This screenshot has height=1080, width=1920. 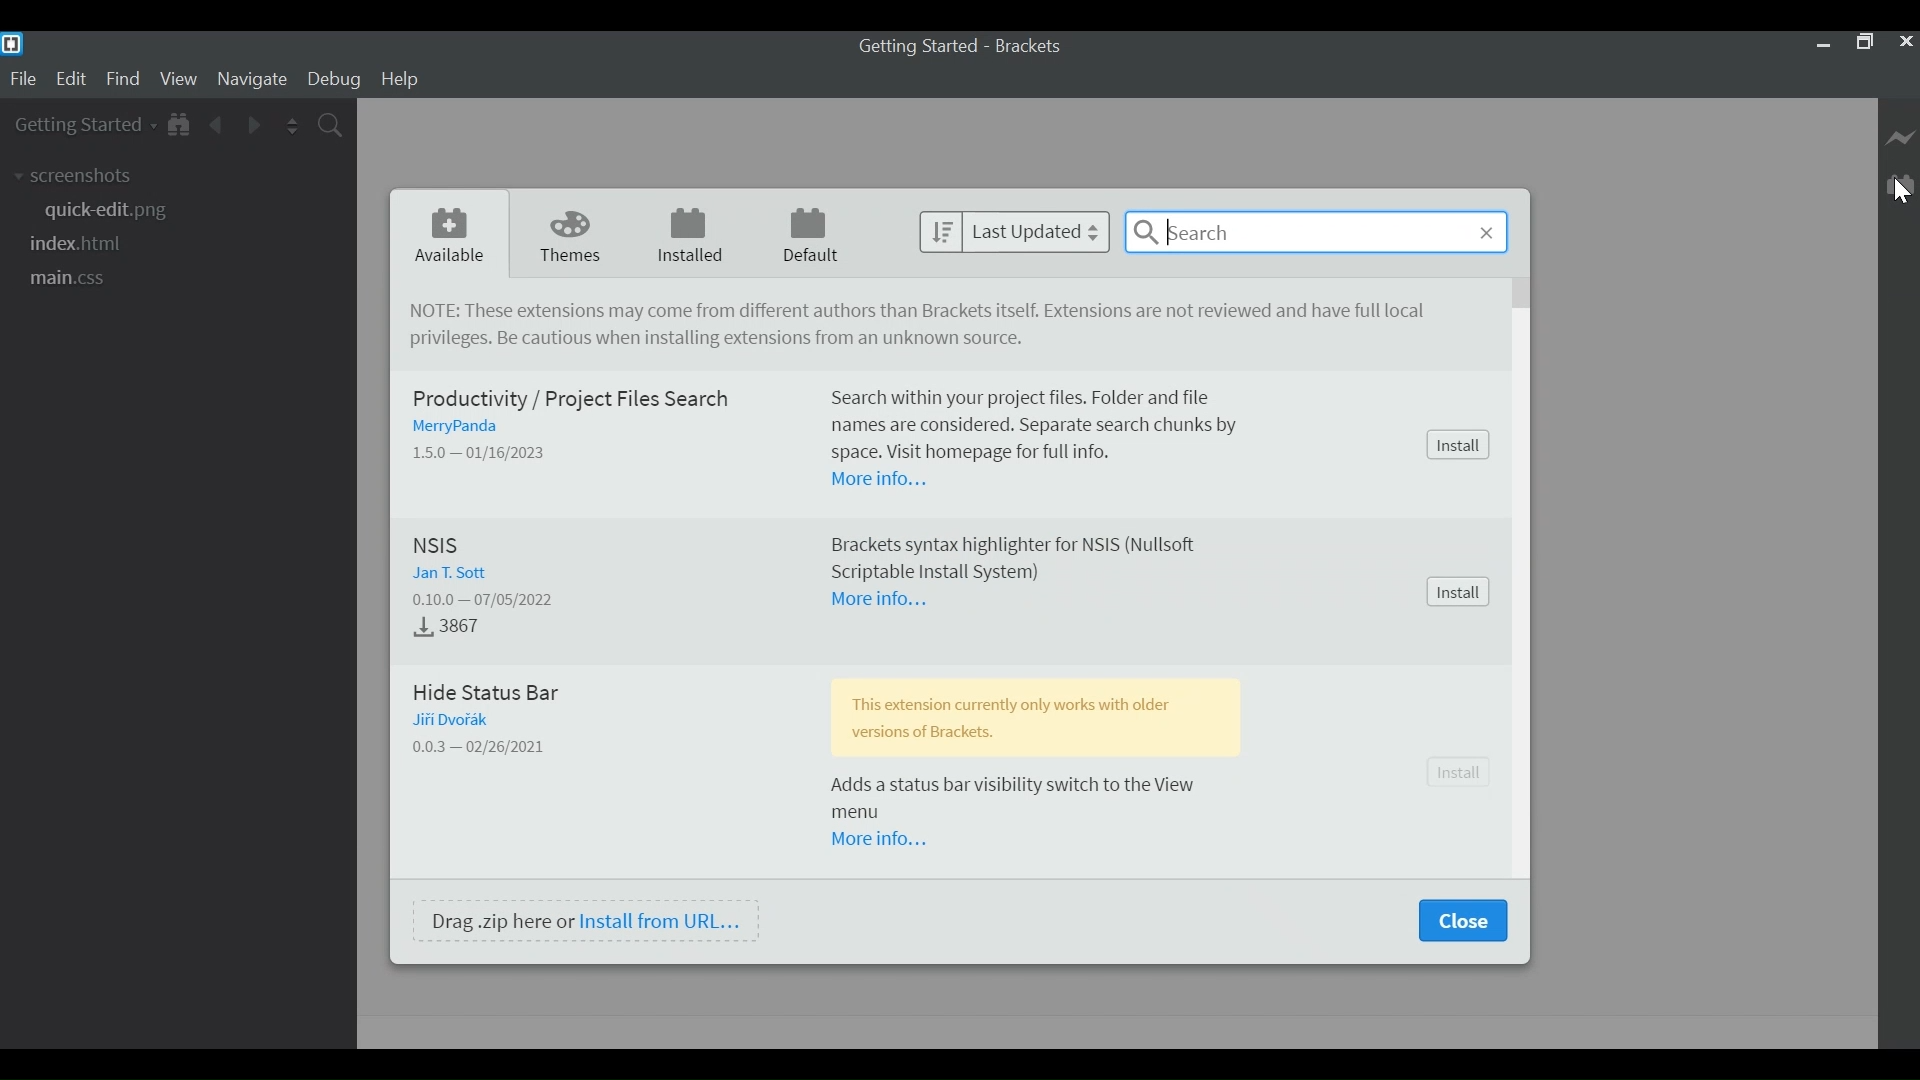 I want to click on Navigate Back, so click(x=218, y=123).